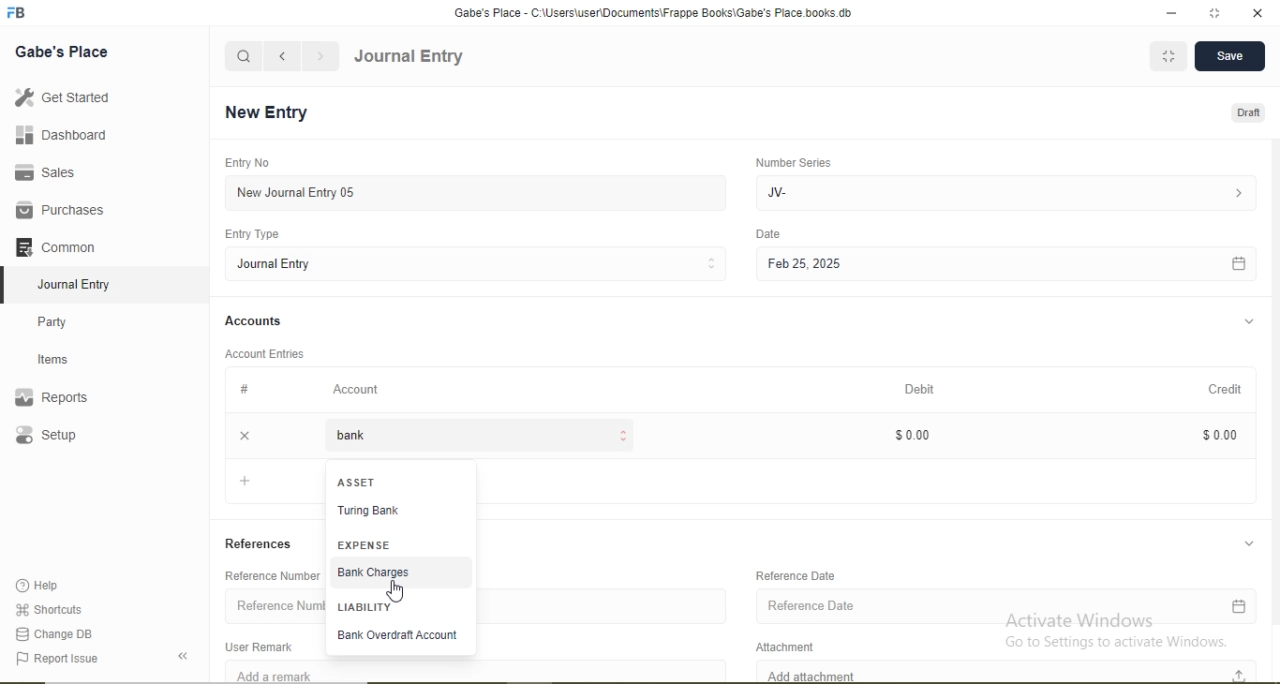  What do you see at coordinates (60, 210) in the screenshot?
I see `Purchases` at bounding box center [60, 210].